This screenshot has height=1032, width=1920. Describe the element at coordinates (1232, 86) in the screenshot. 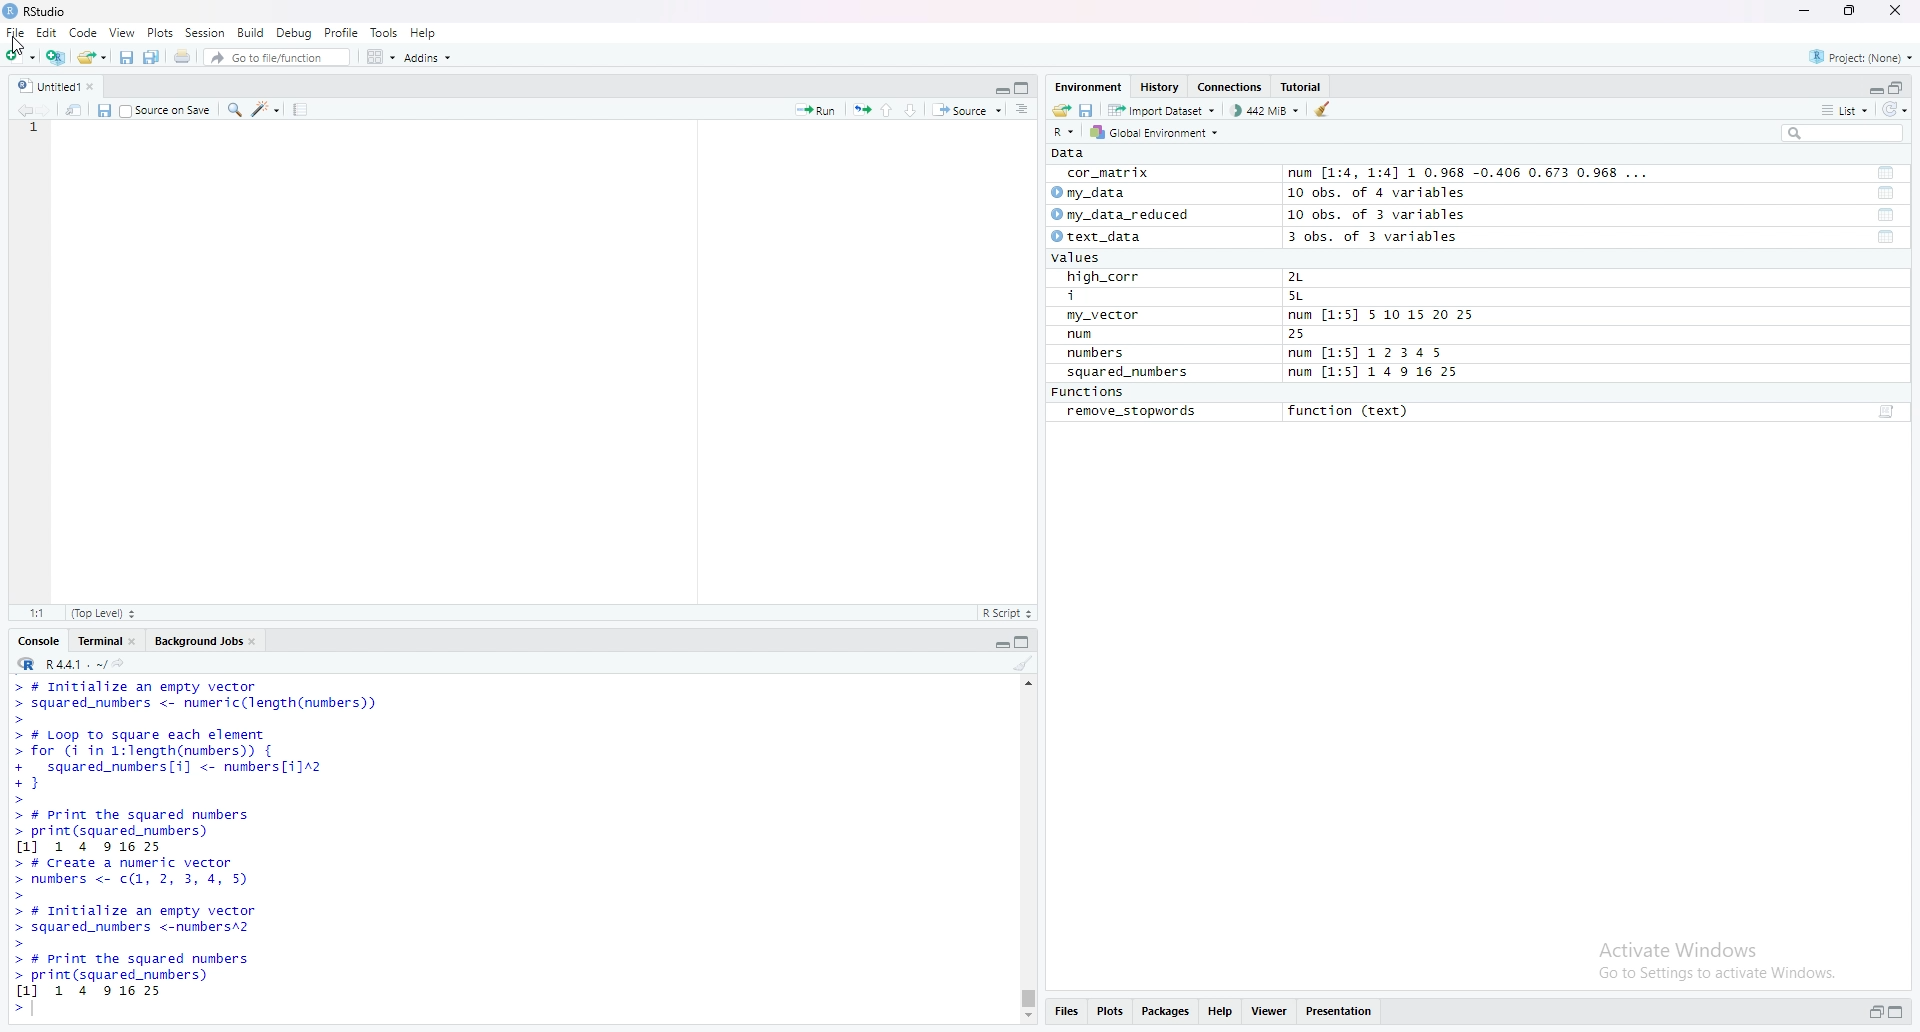

I see `Connections` at that location.